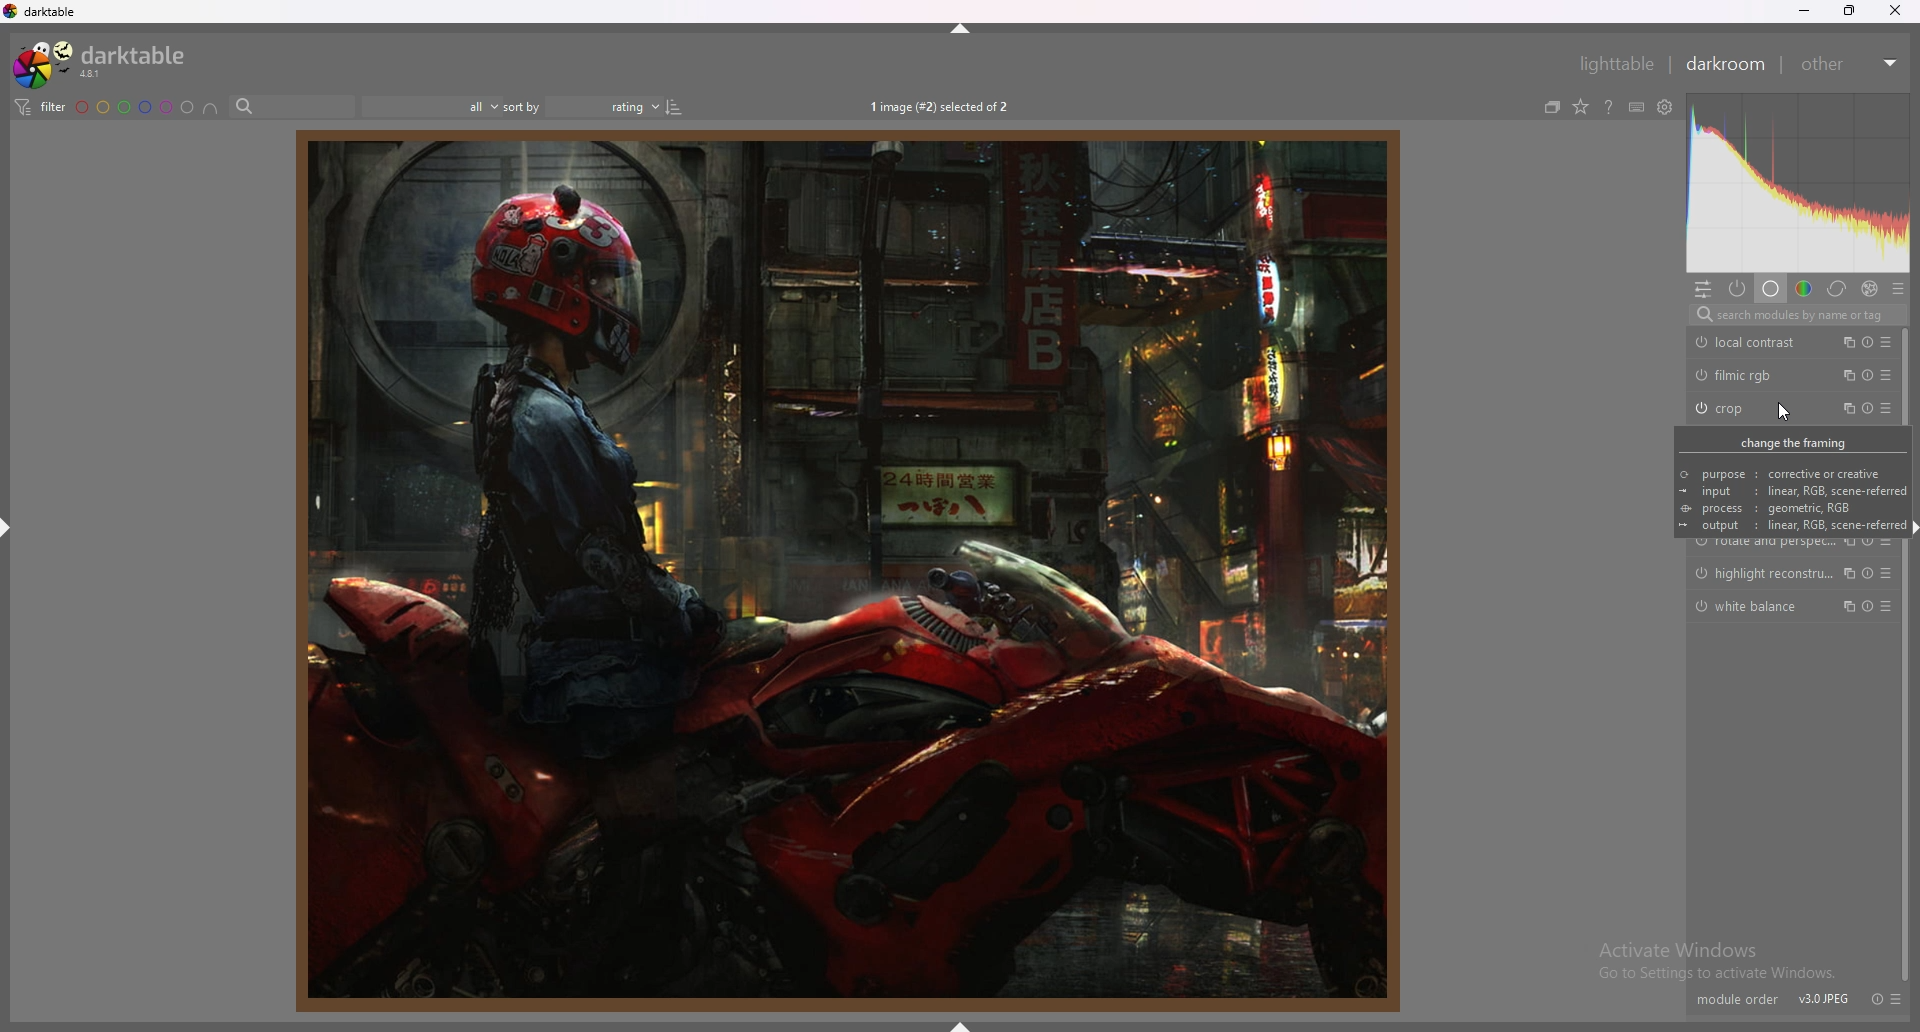 The height and width of the screenshot is (1032, 1920). Describe the element at coordinates (291, 106) in the screenshot. I see `search bar` at that location.